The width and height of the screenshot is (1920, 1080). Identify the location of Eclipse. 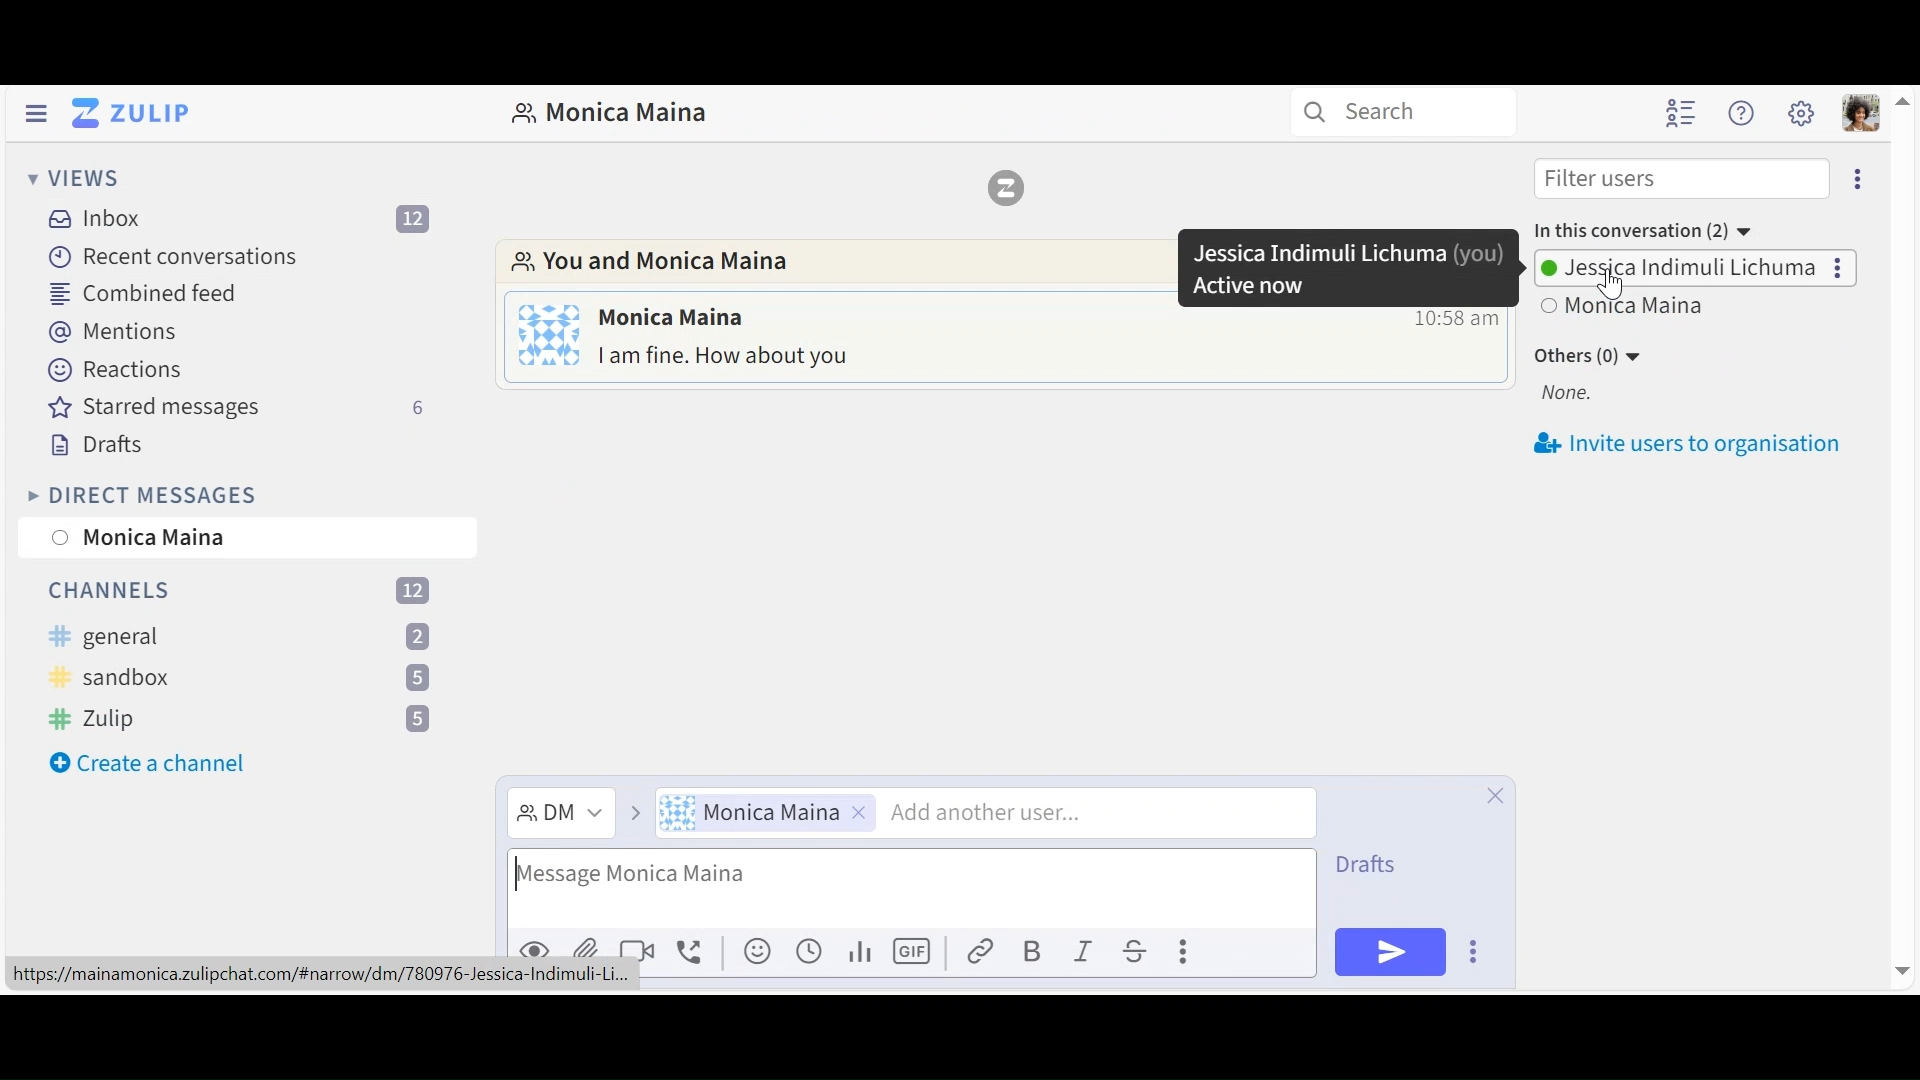
(1855, 179).